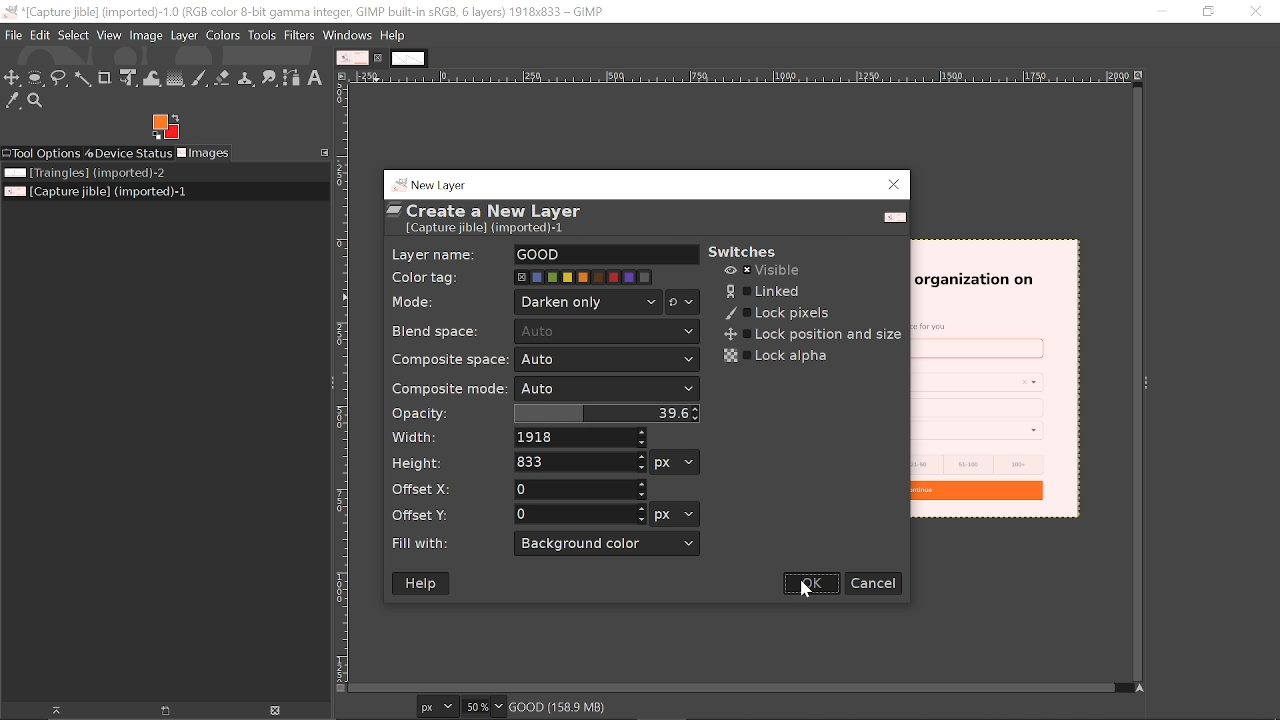 This screenshot has height=720, width=1280. What do you see at coordinates (152, 78) in the screenshot?
I see `Wrap text tool` at bounding box center [152, 78].